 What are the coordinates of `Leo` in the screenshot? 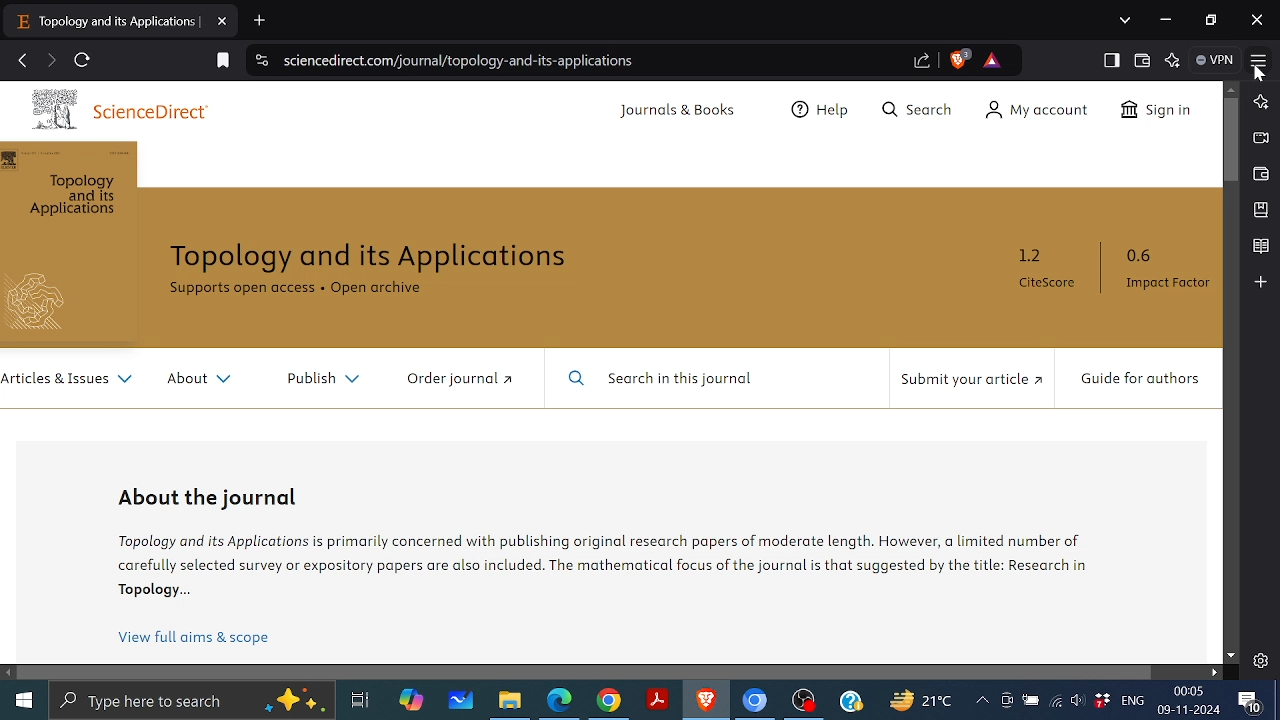 It's located at (1260, 102).